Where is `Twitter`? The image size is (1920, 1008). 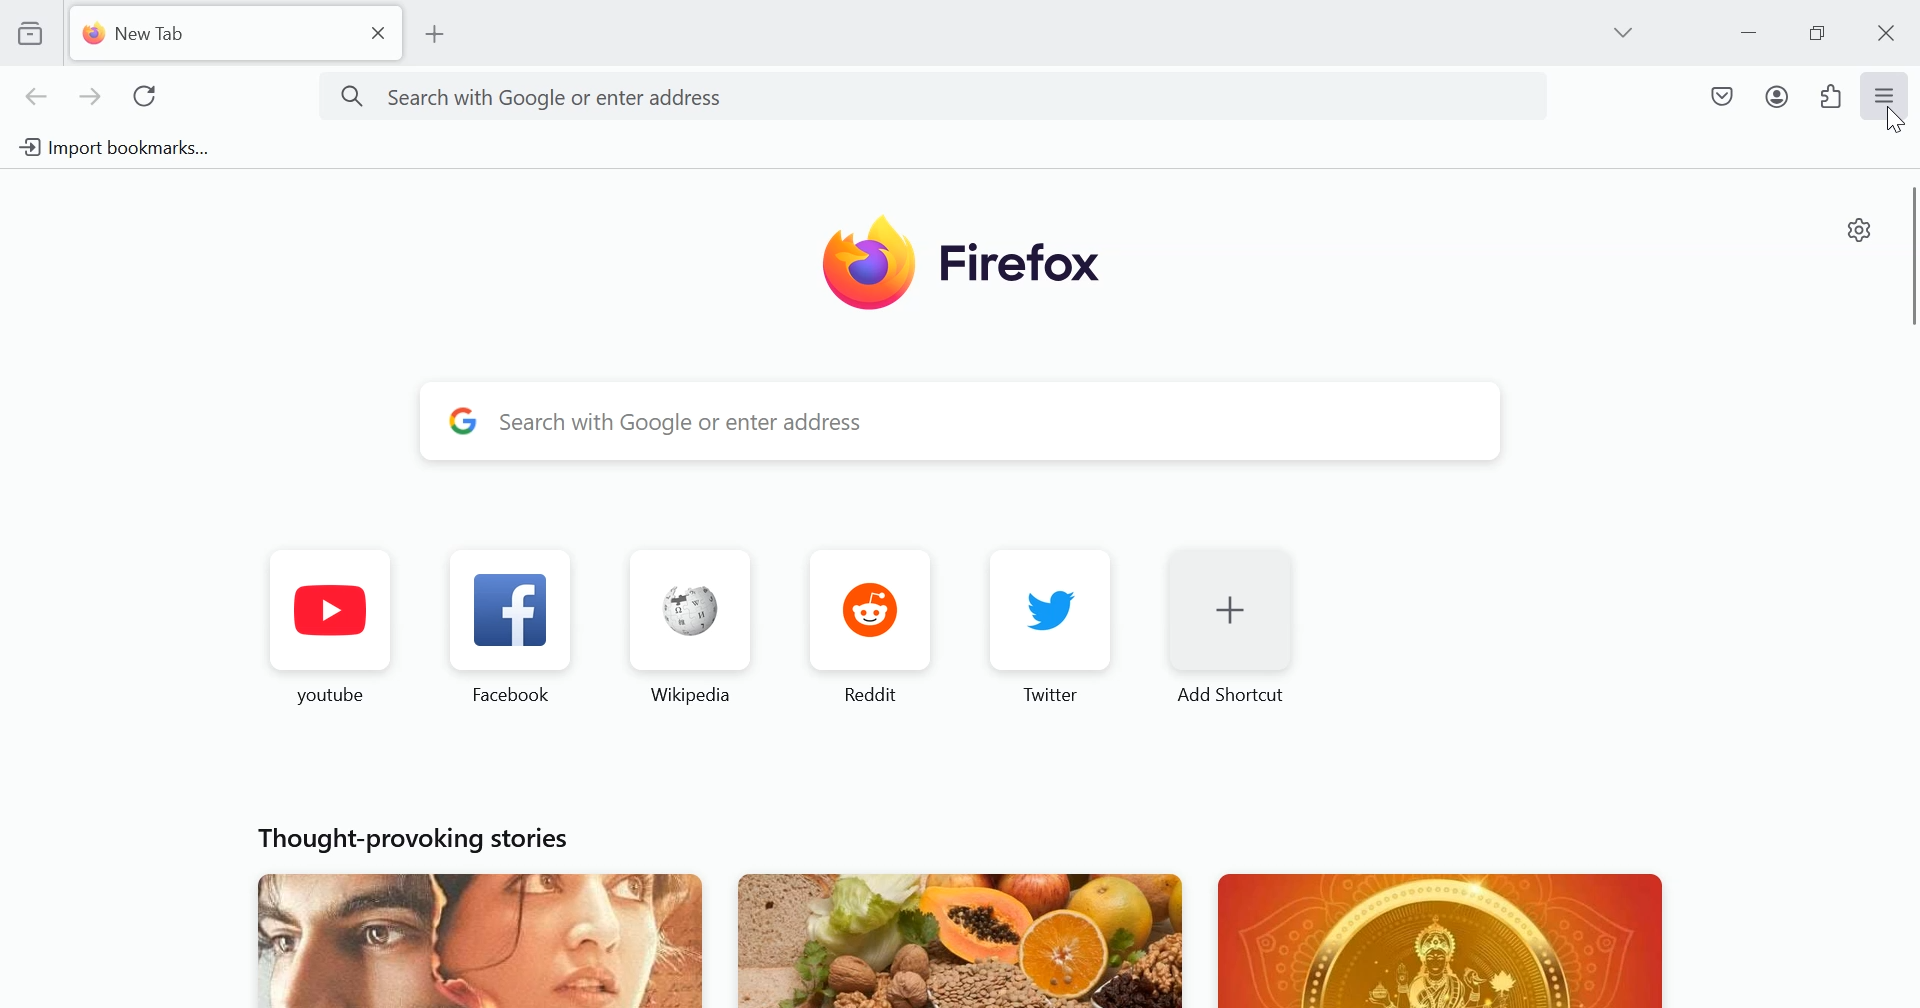 Twitter is located at coordinates (1051, 627).